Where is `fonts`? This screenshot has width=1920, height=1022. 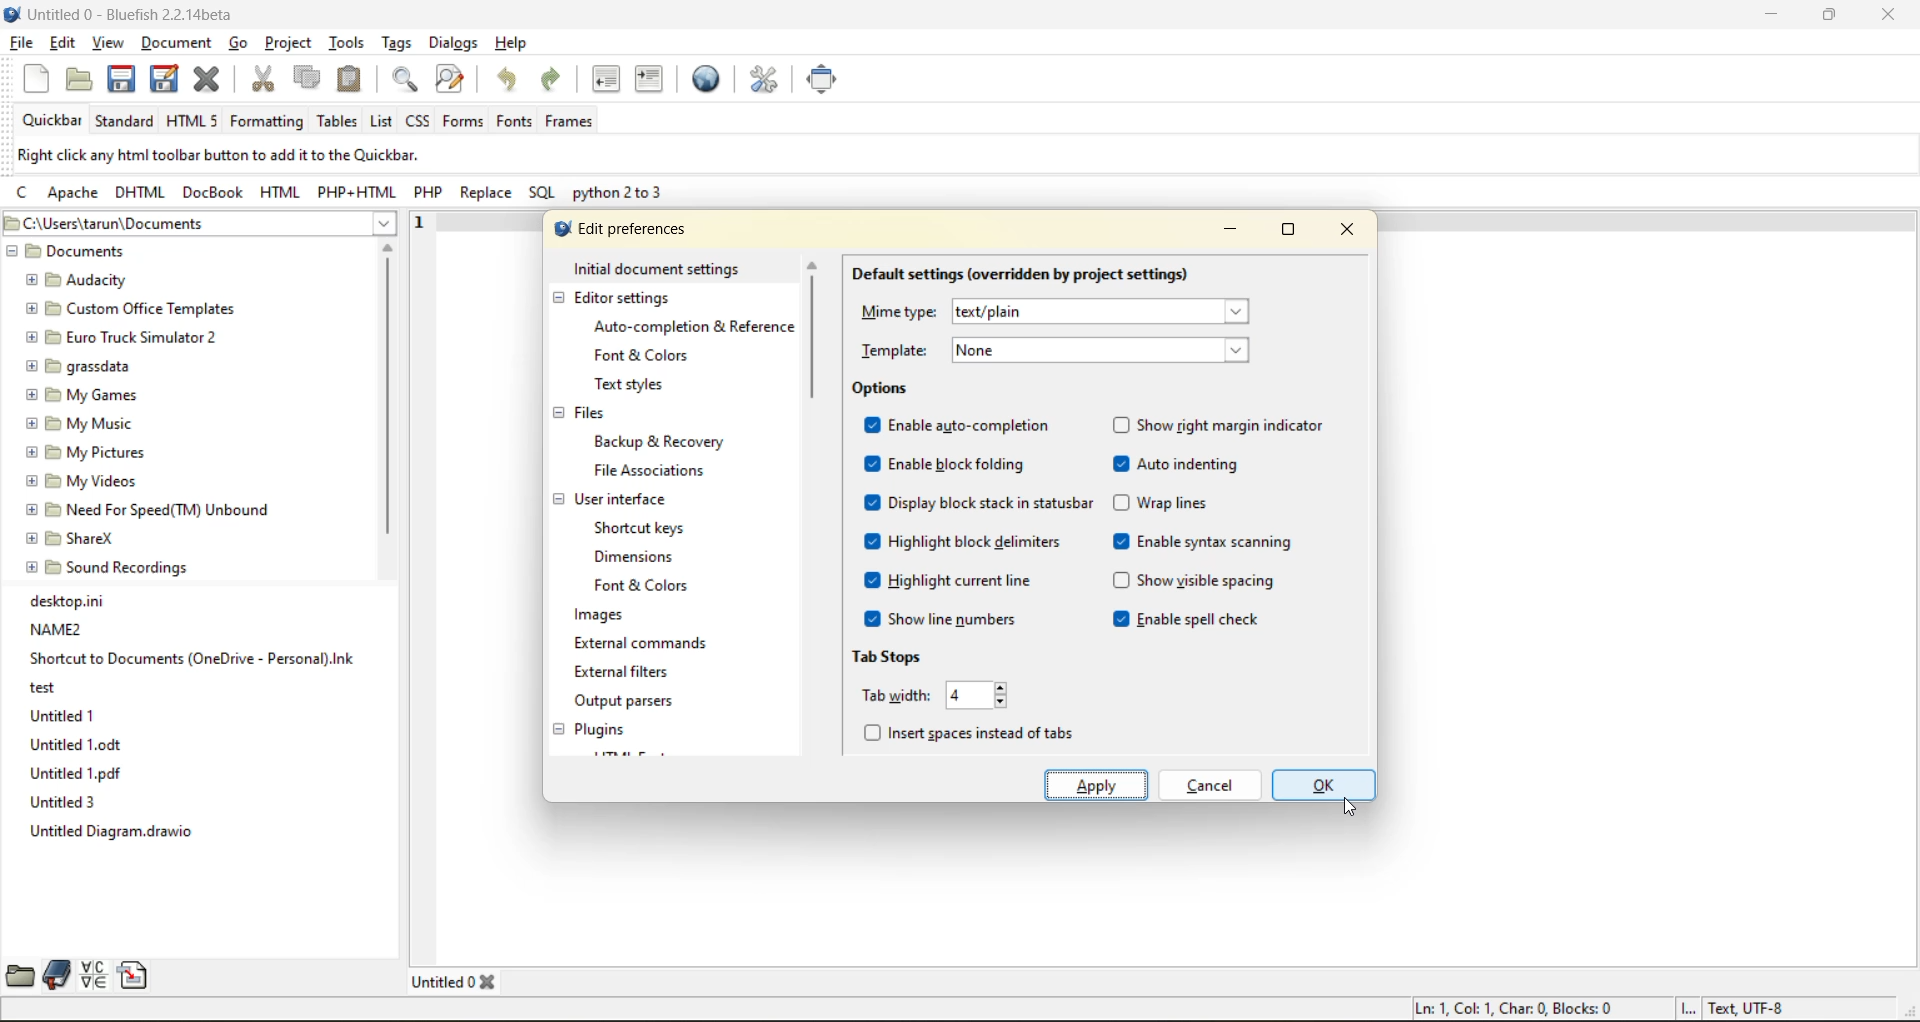 fonts is located at coordinates (514, 123).